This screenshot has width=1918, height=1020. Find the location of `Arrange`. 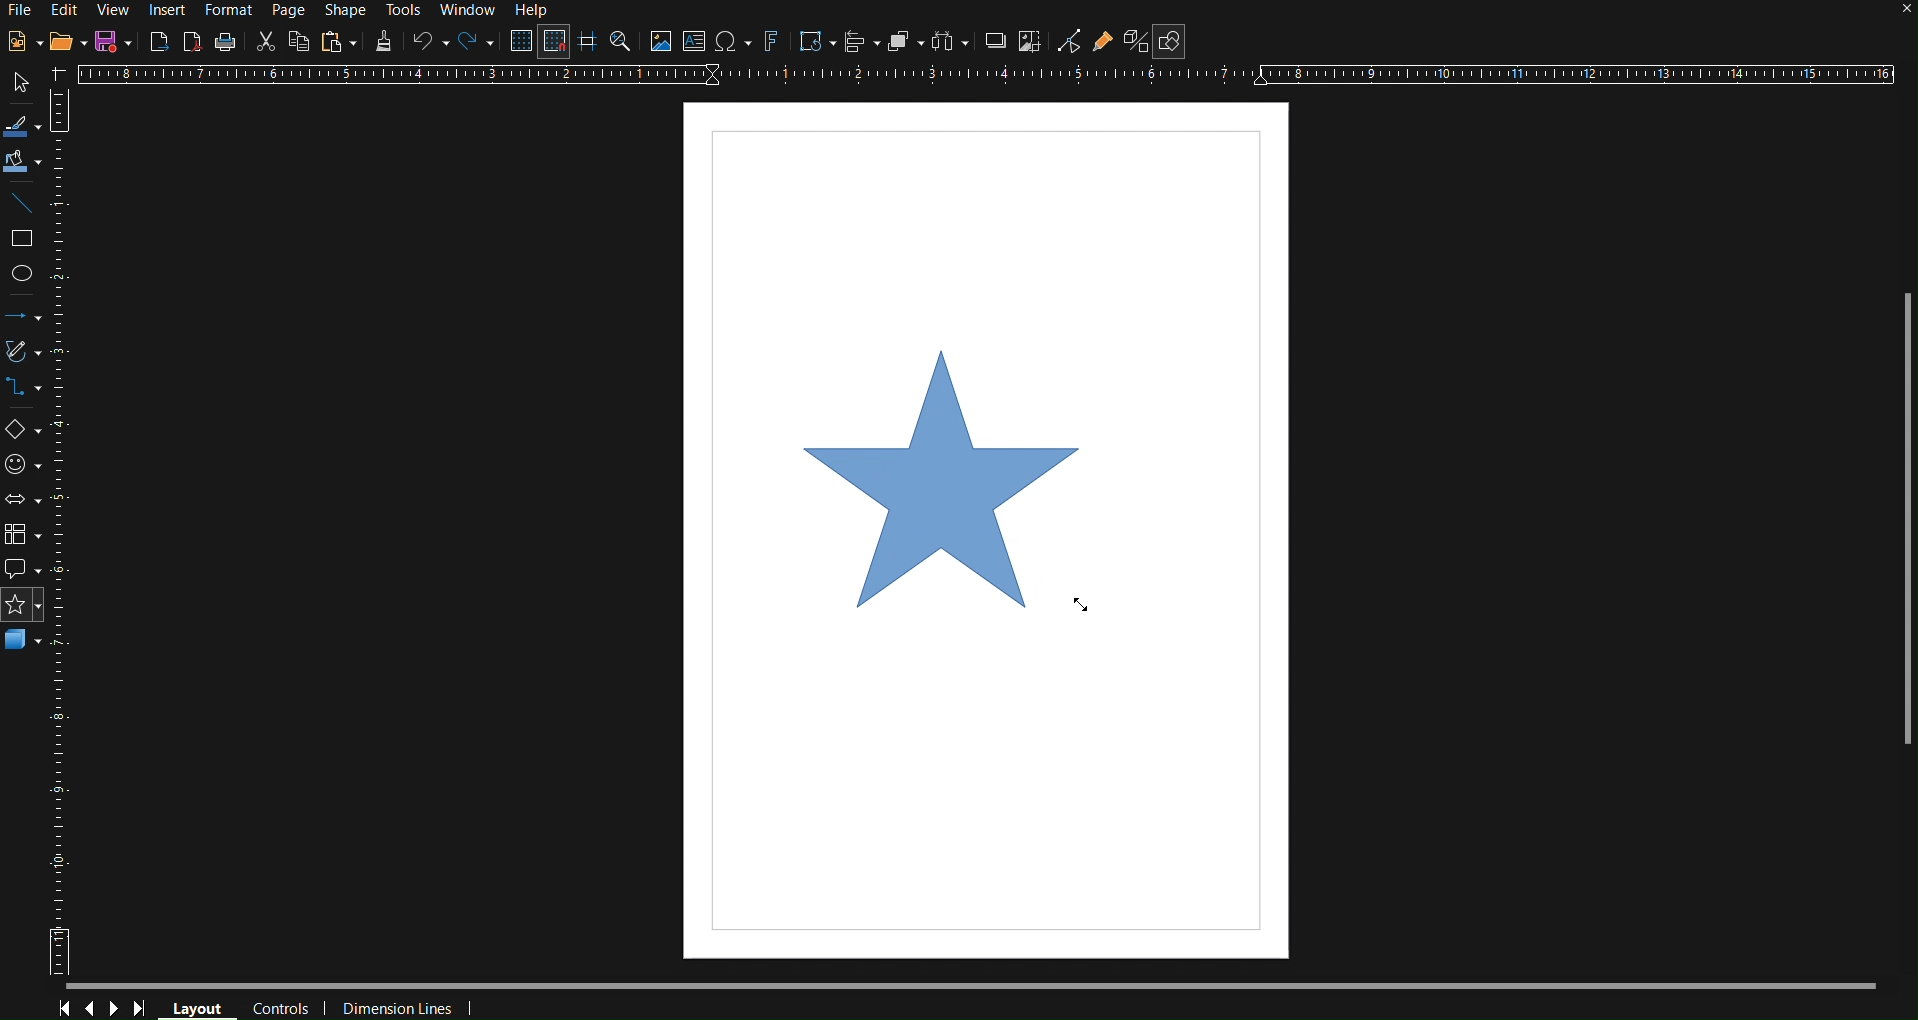

Arrange is located at coordinates (903, 45).